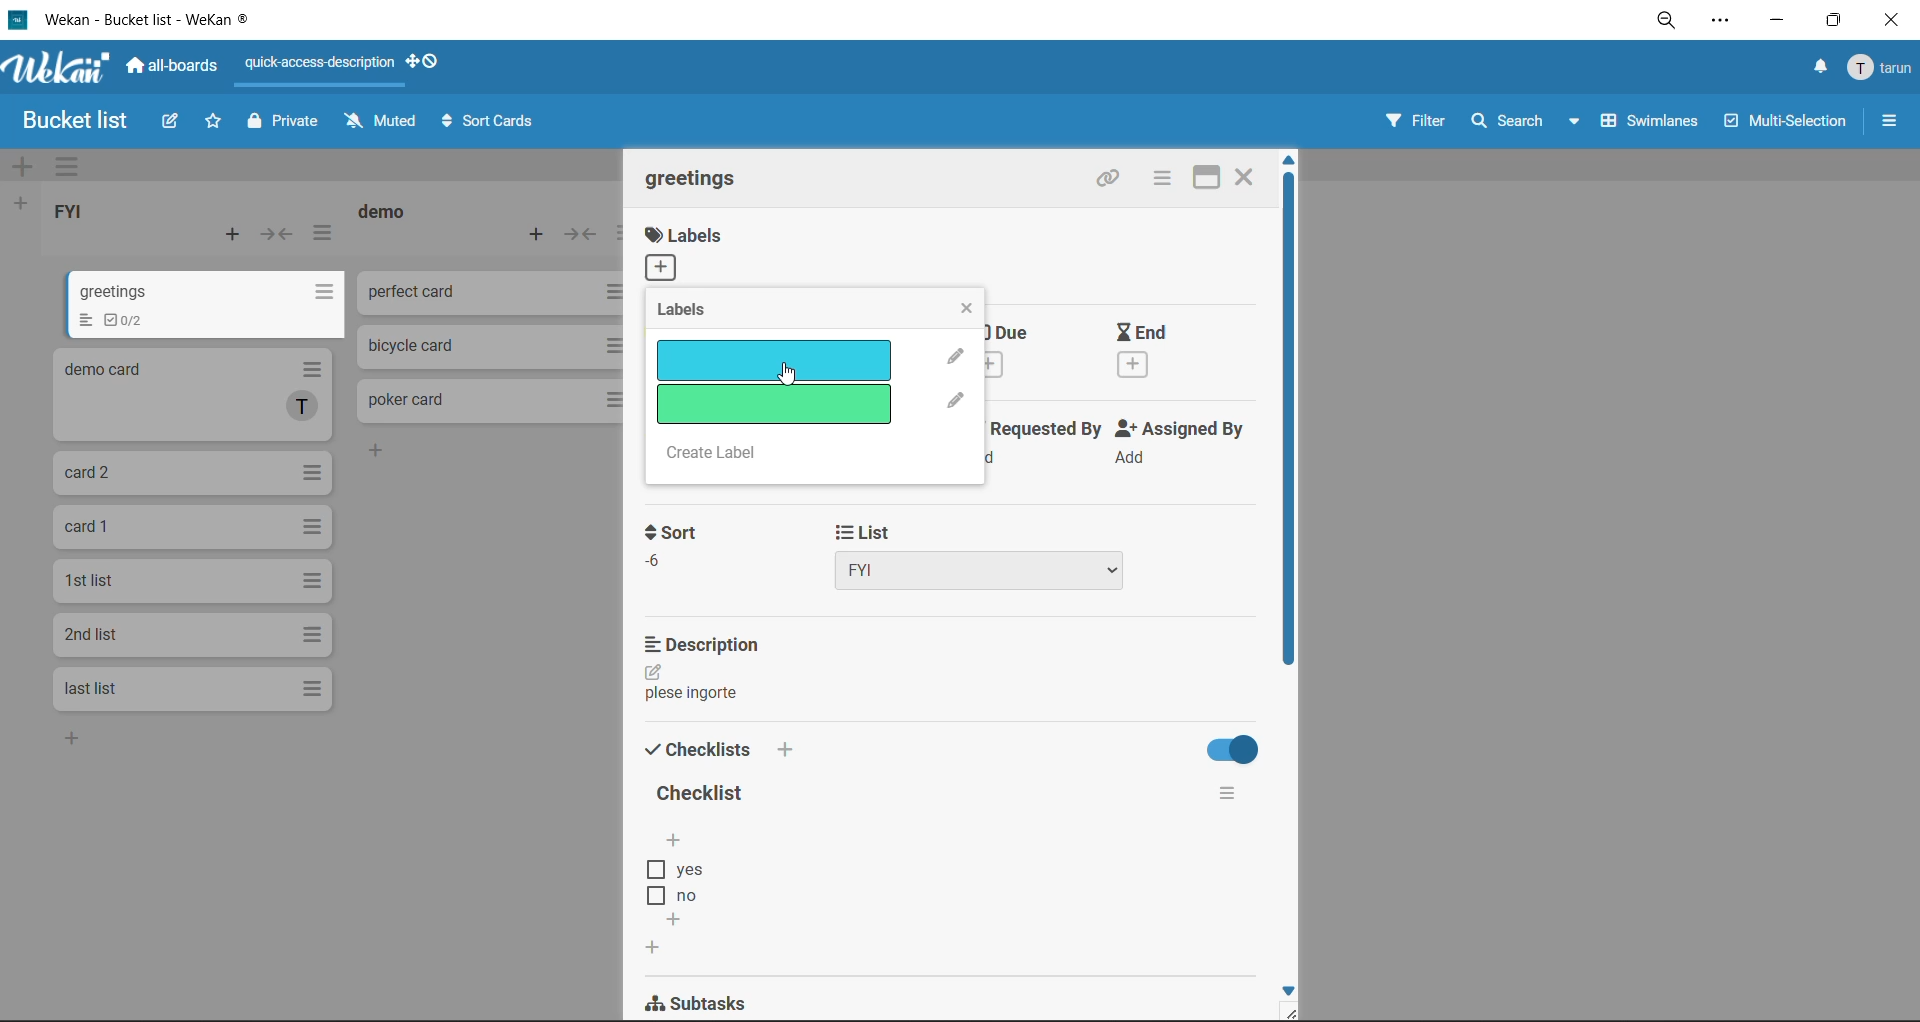 The image size is (1920, 1022). What do you see at coordinates (957, 402) in the screenshot?
I see `edit label` at bounding box center [957, 402].